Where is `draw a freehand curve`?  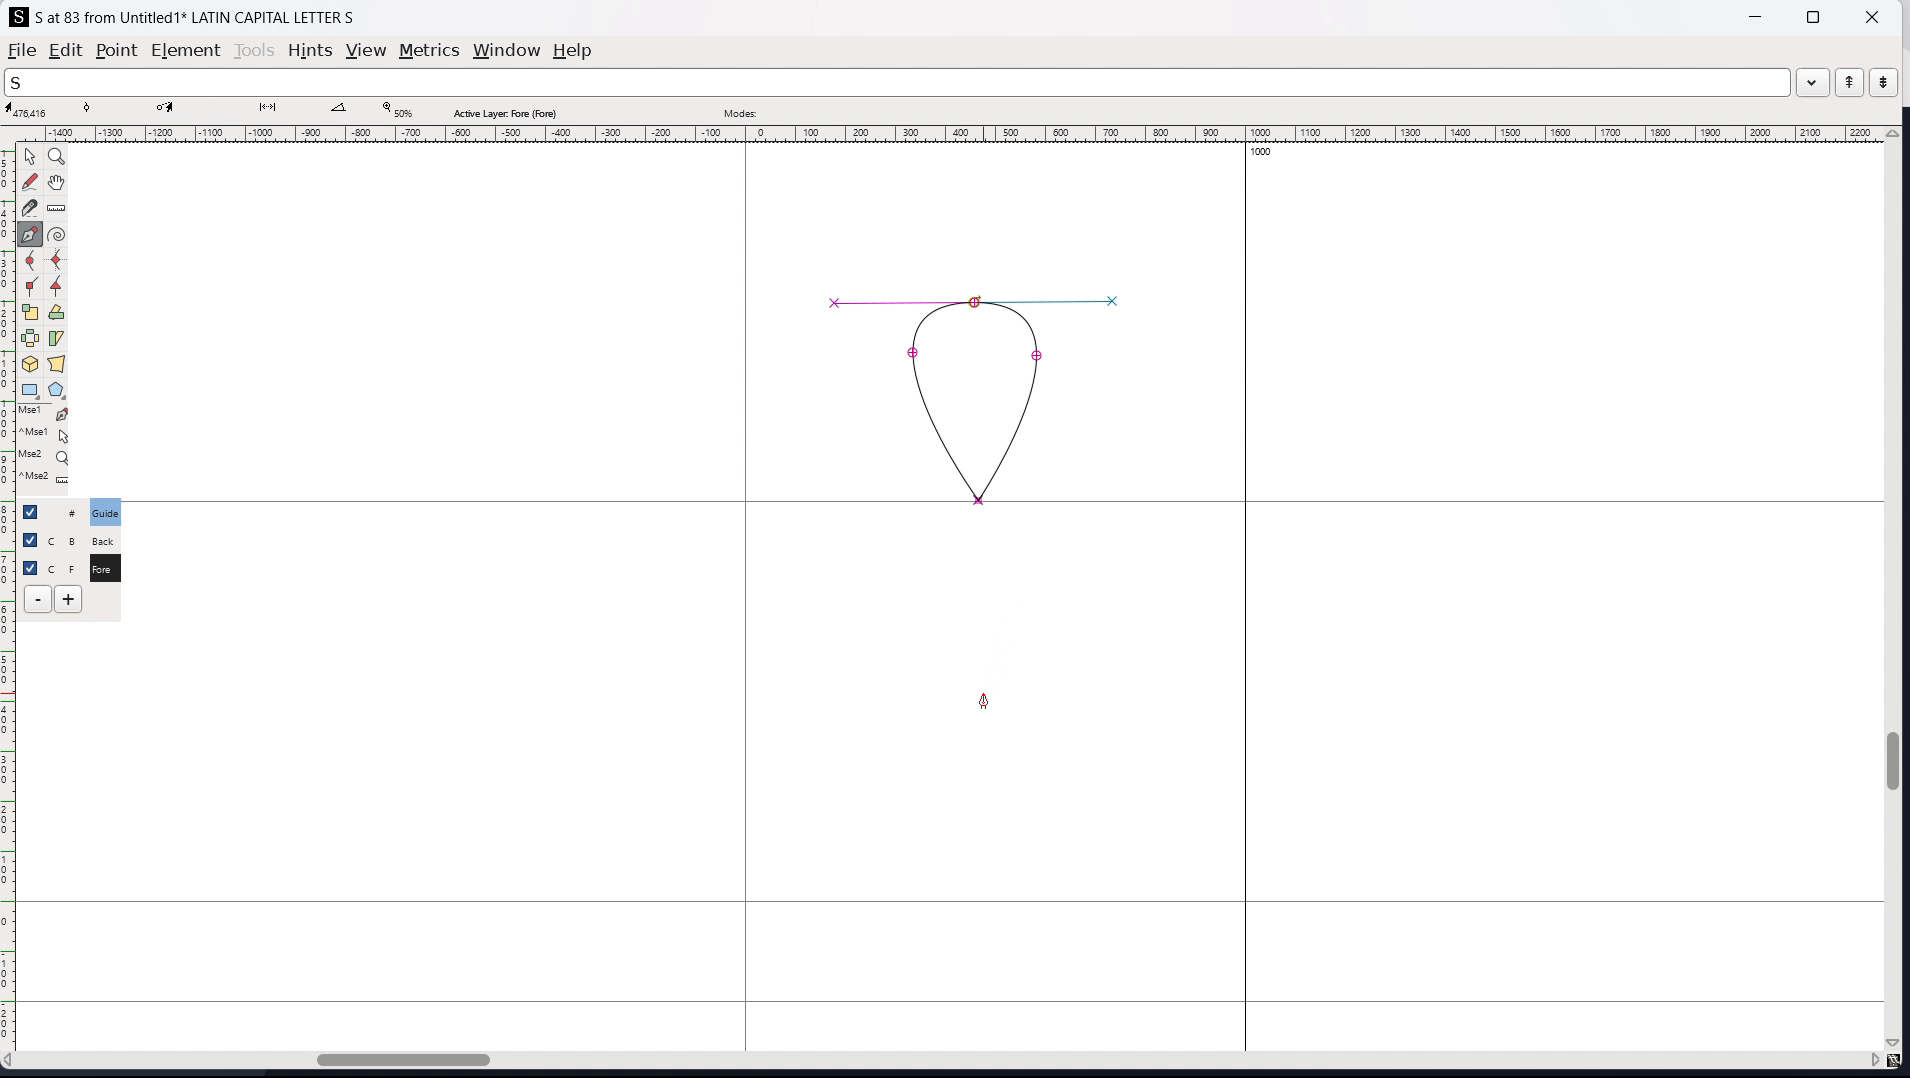 draw a freehand curve is located at coordinates (30, 182).